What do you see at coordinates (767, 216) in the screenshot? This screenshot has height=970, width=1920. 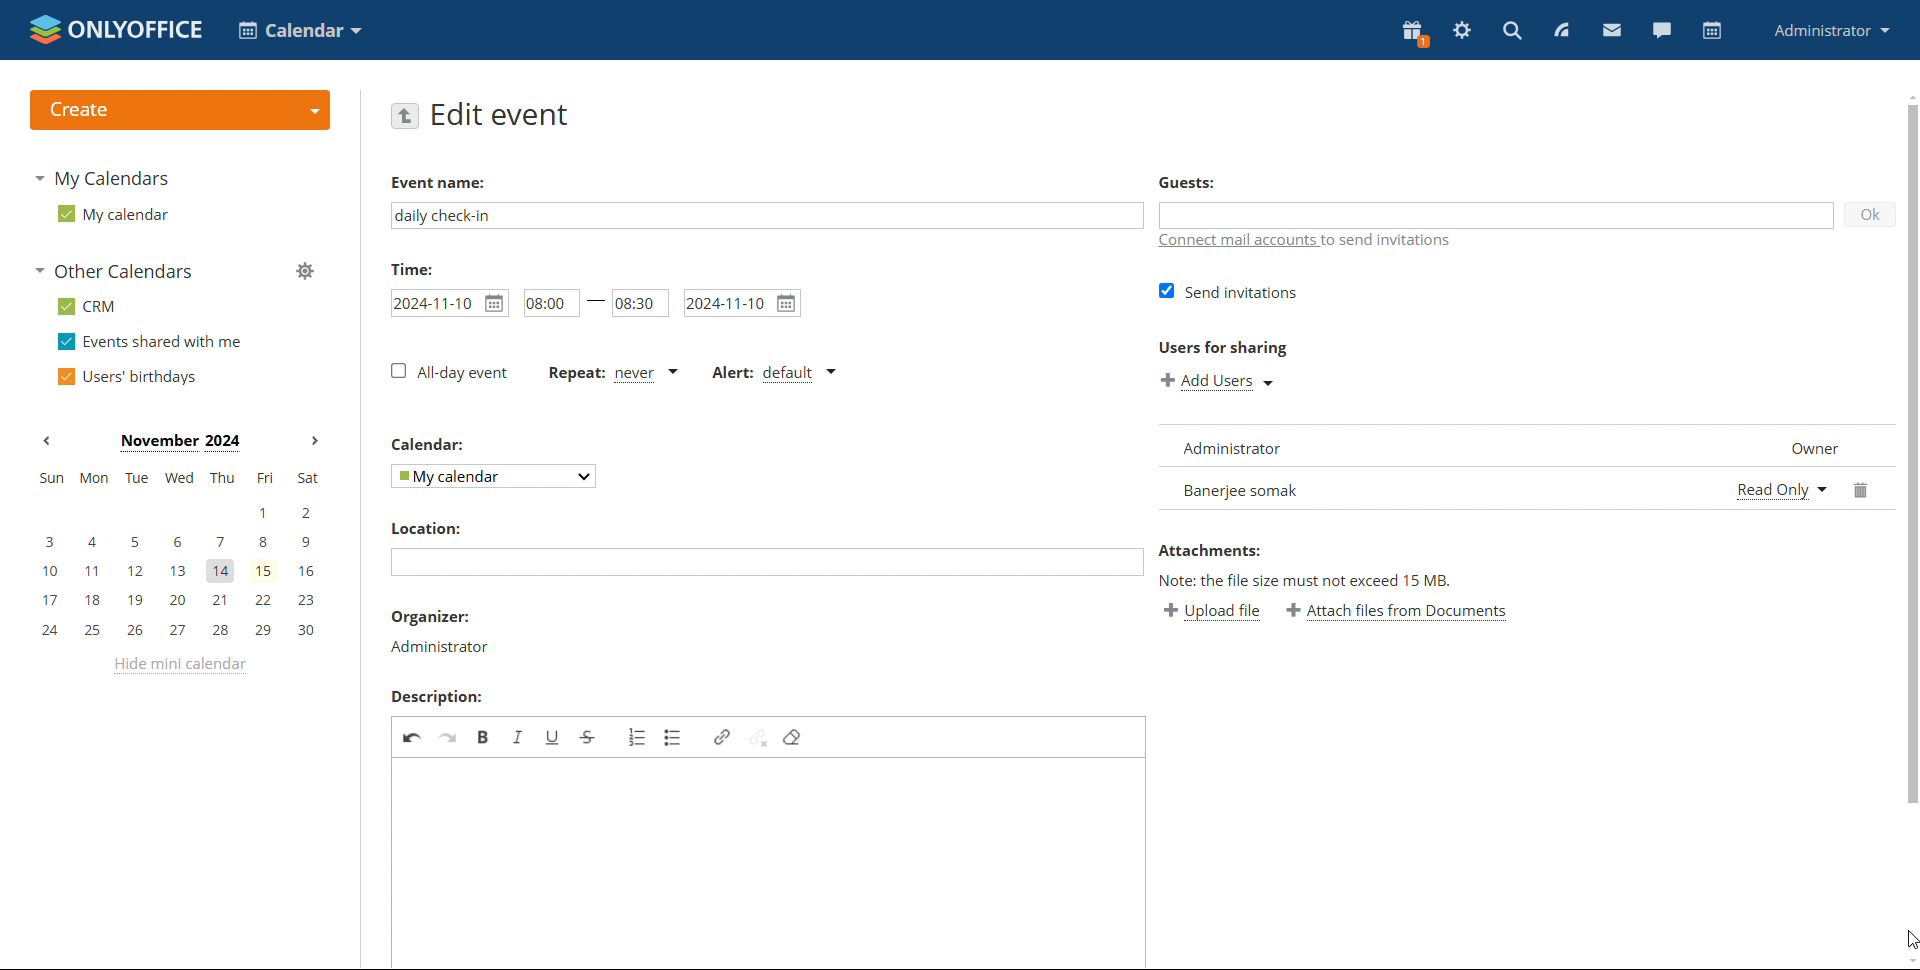 I see `add event name` at bounding box center [767, 216].